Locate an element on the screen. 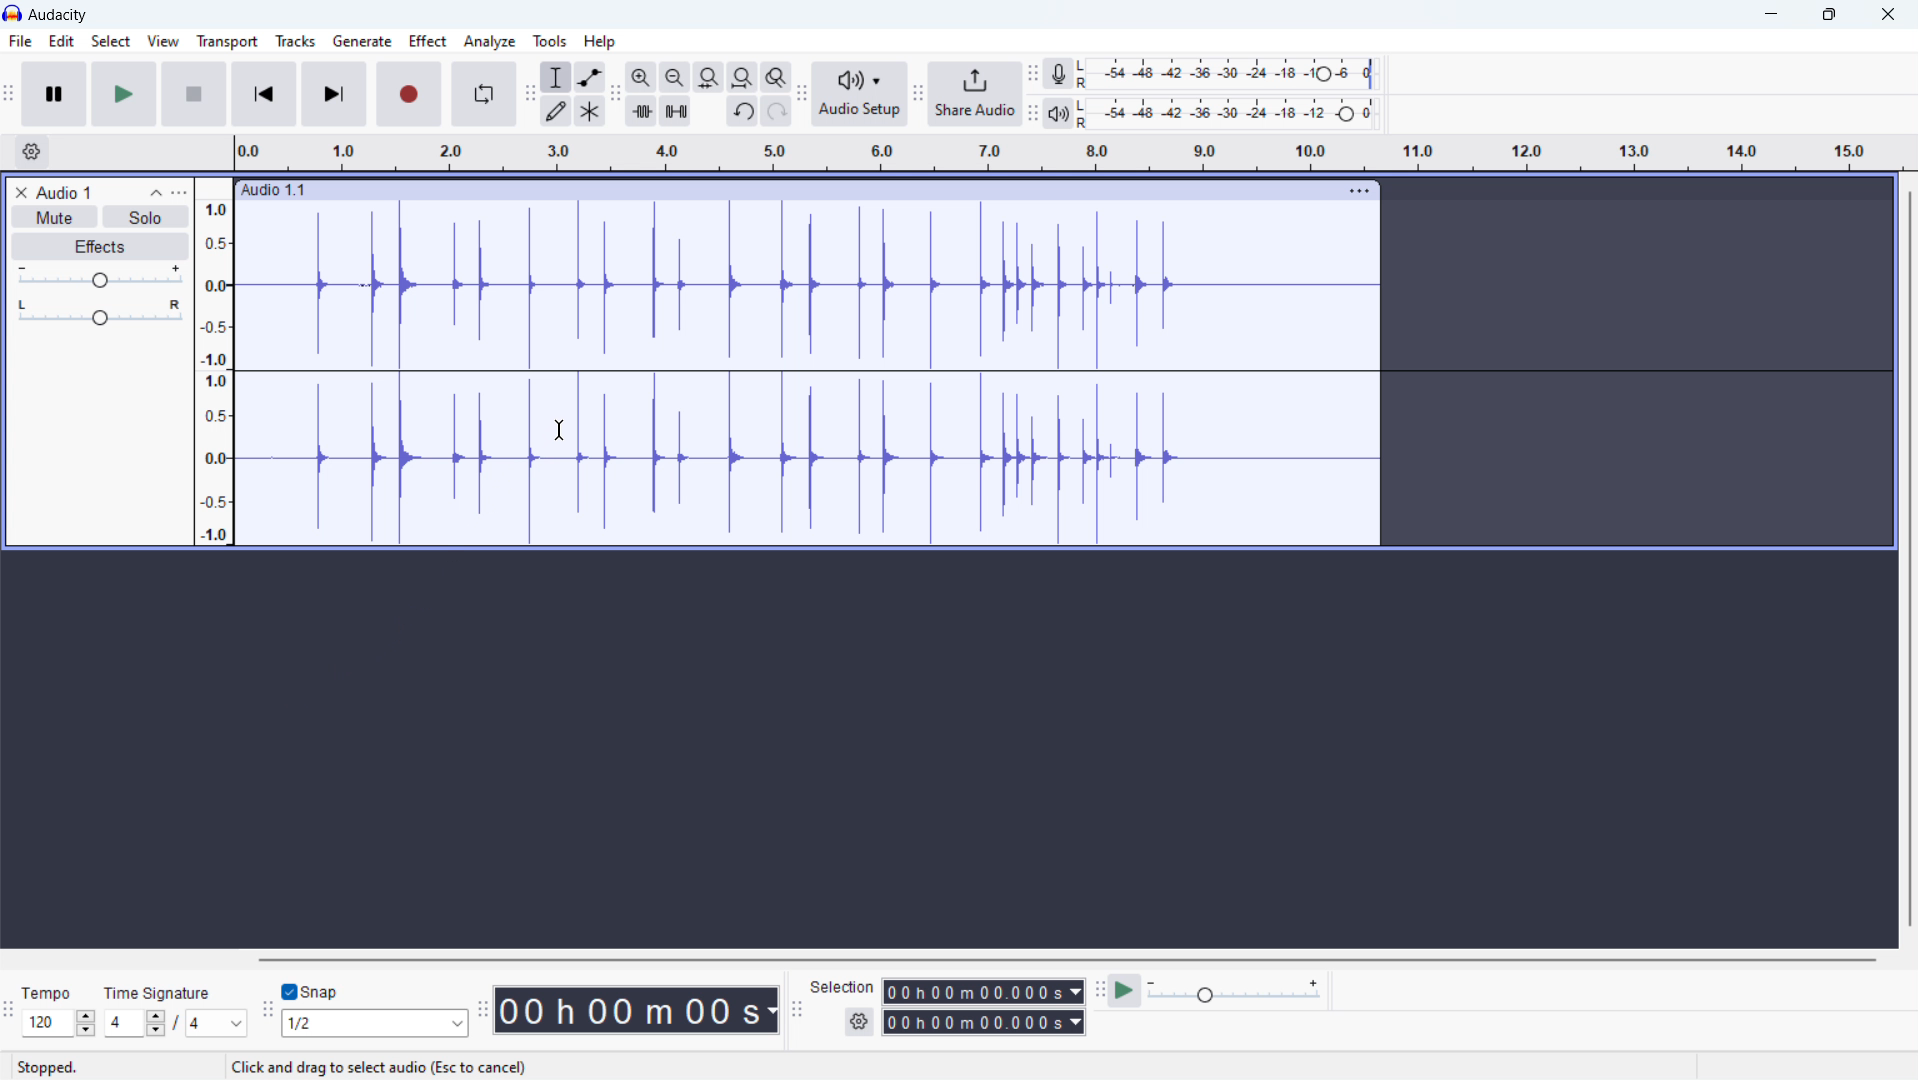 The image size is (1918, 1080). logo is located at coordinates (12, 14).